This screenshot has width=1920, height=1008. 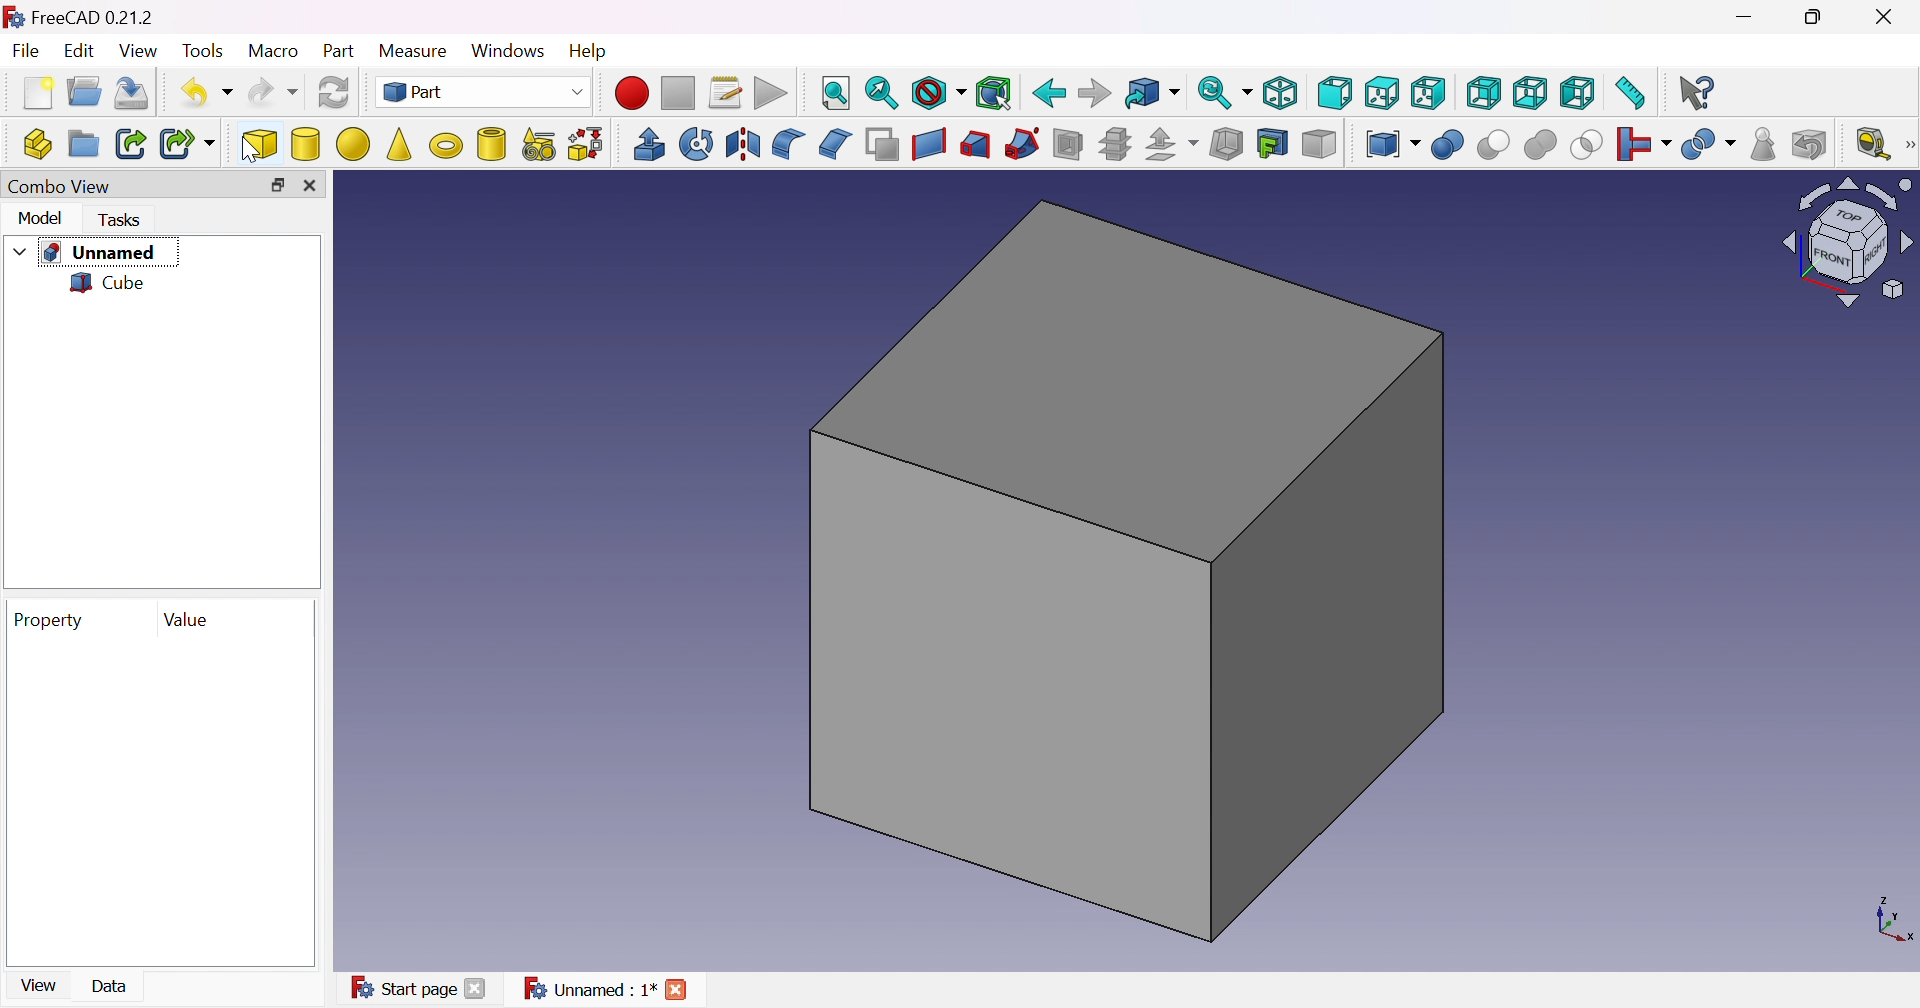 What do you see at coordinates (261, 140) in the screenshot?
I see `cube` at bounding box center [261, 140].